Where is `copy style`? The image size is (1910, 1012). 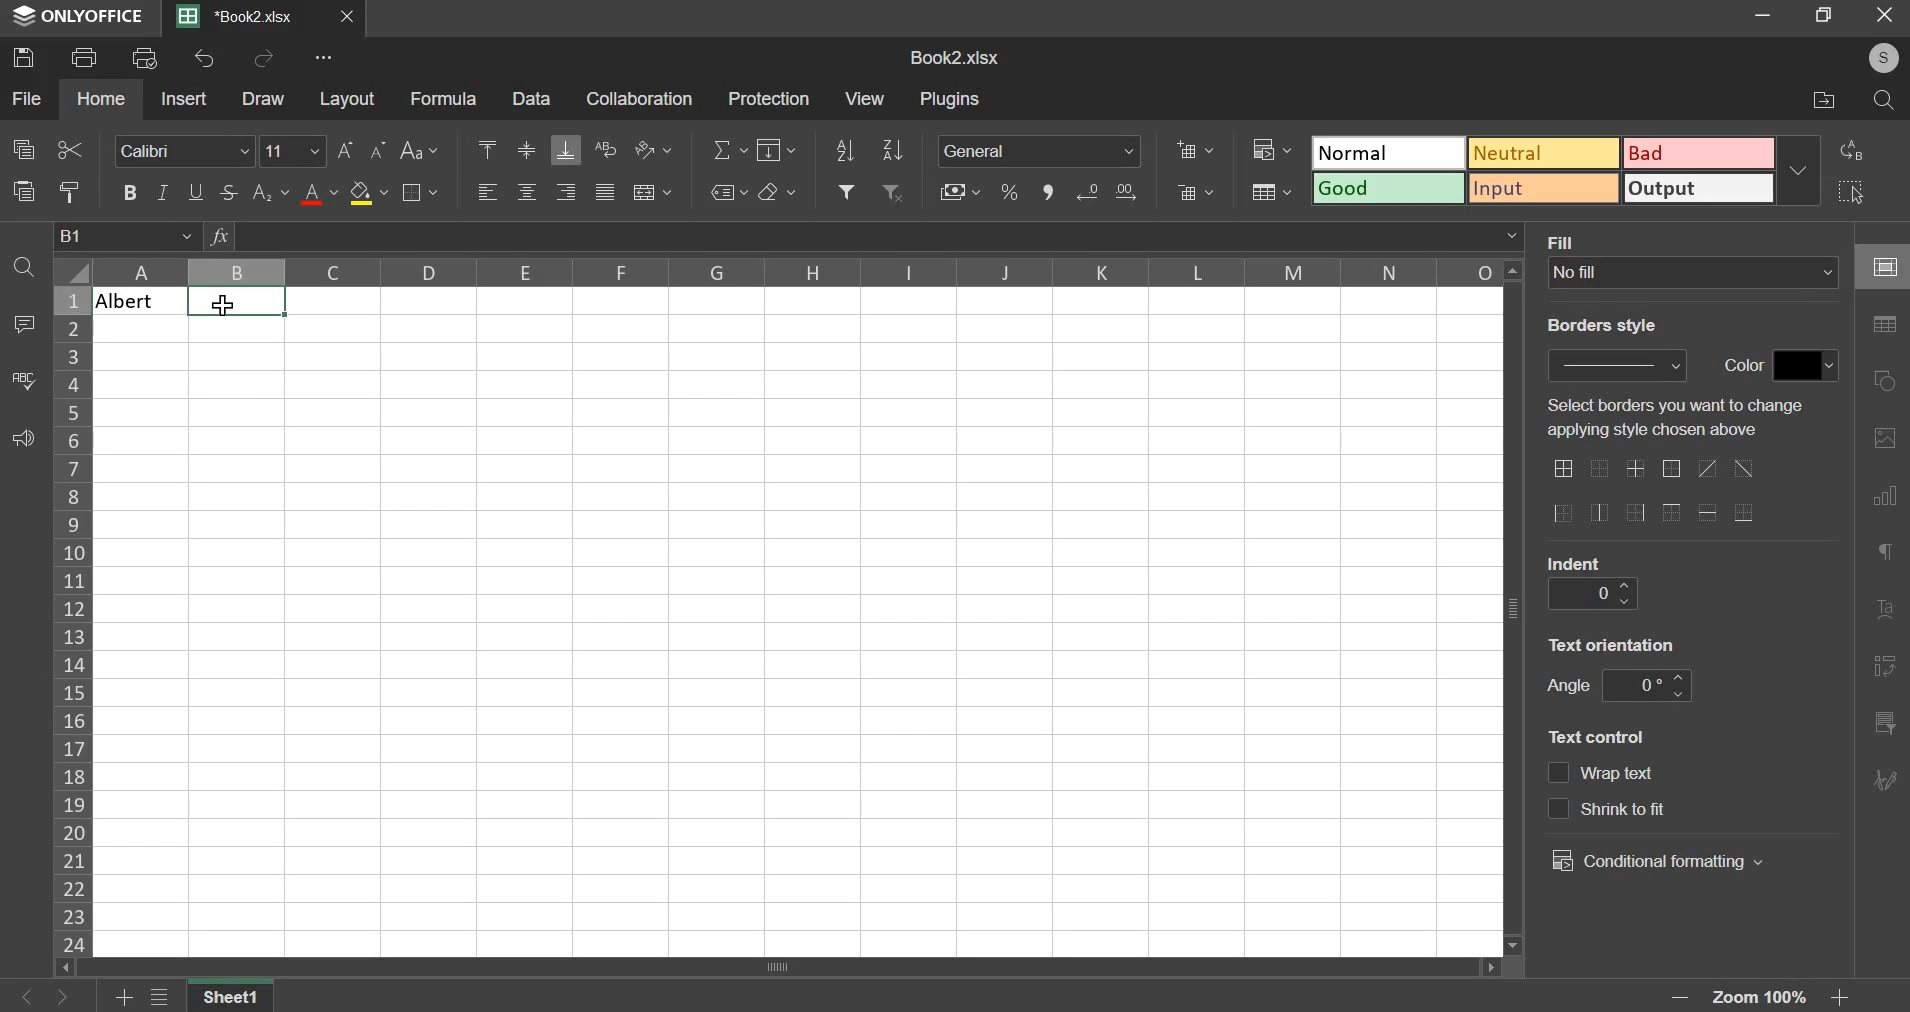
copy style is located at coordinates (68, 191).